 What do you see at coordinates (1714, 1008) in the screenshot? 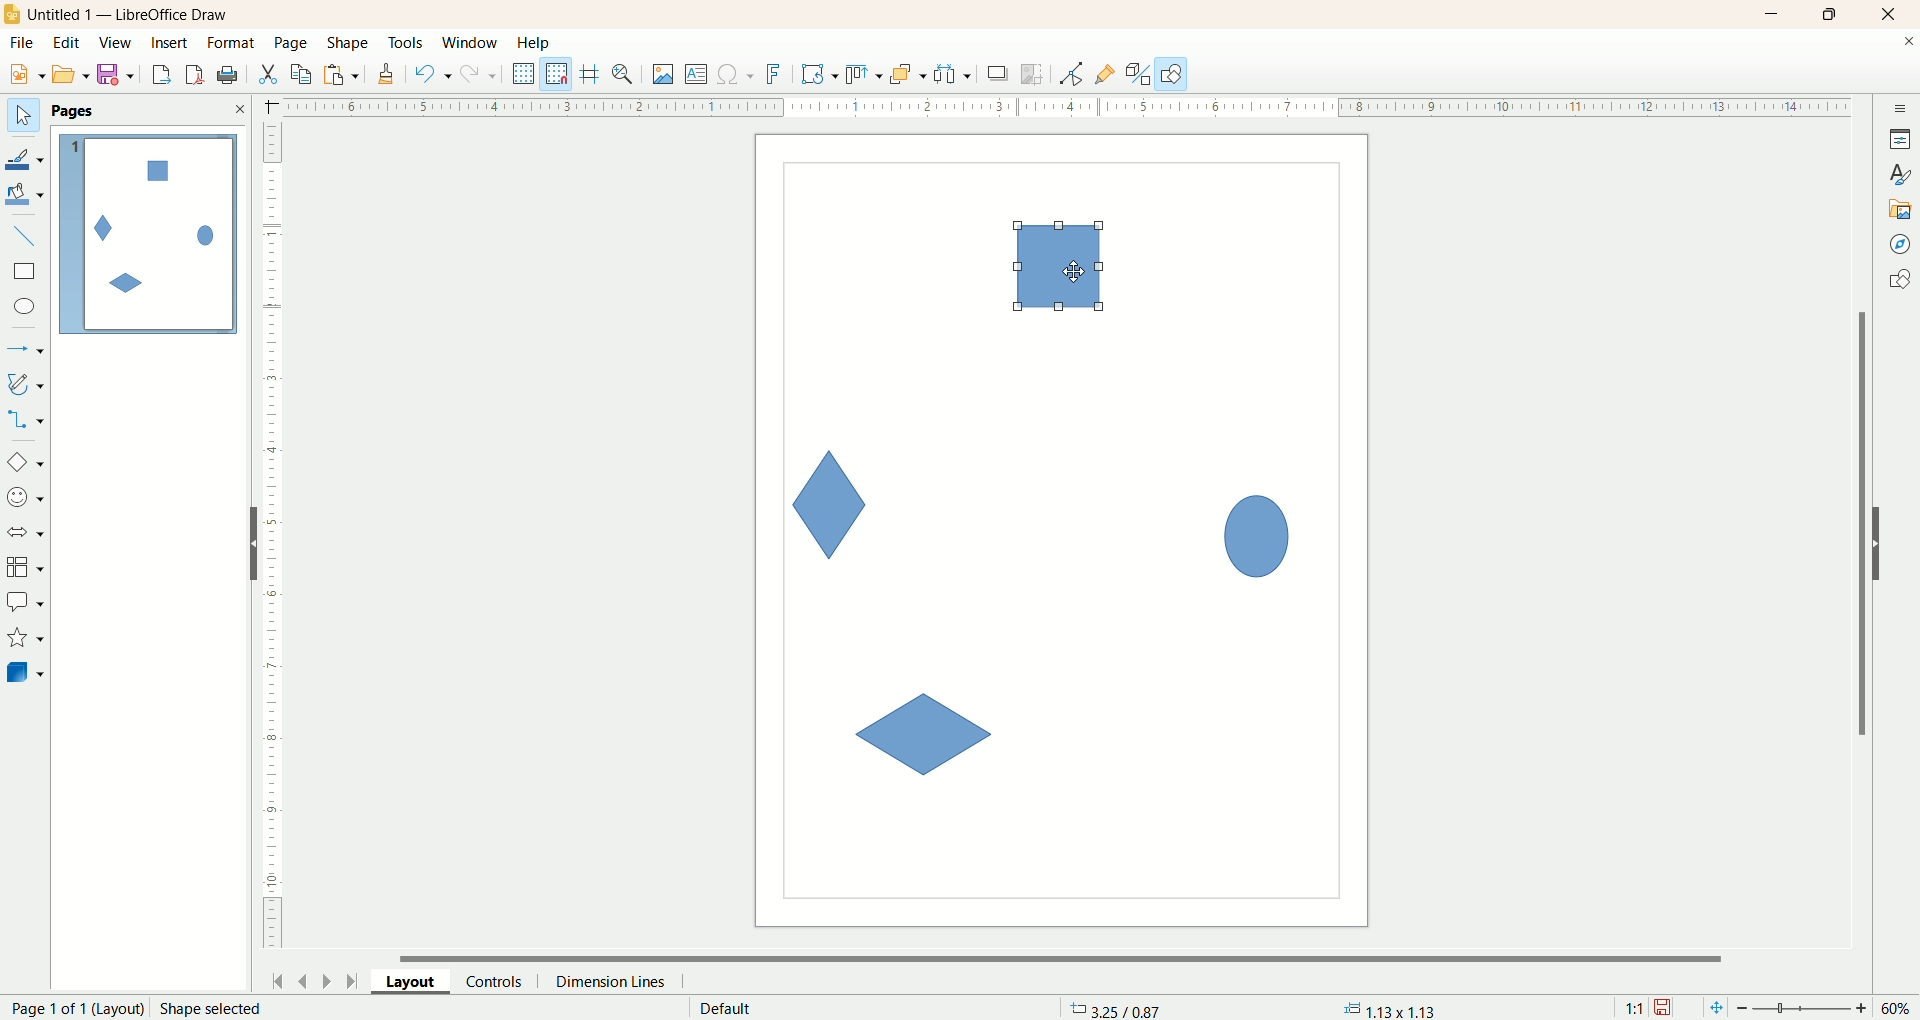
I see `fit to current window` at bounding box center [1714, 1008].